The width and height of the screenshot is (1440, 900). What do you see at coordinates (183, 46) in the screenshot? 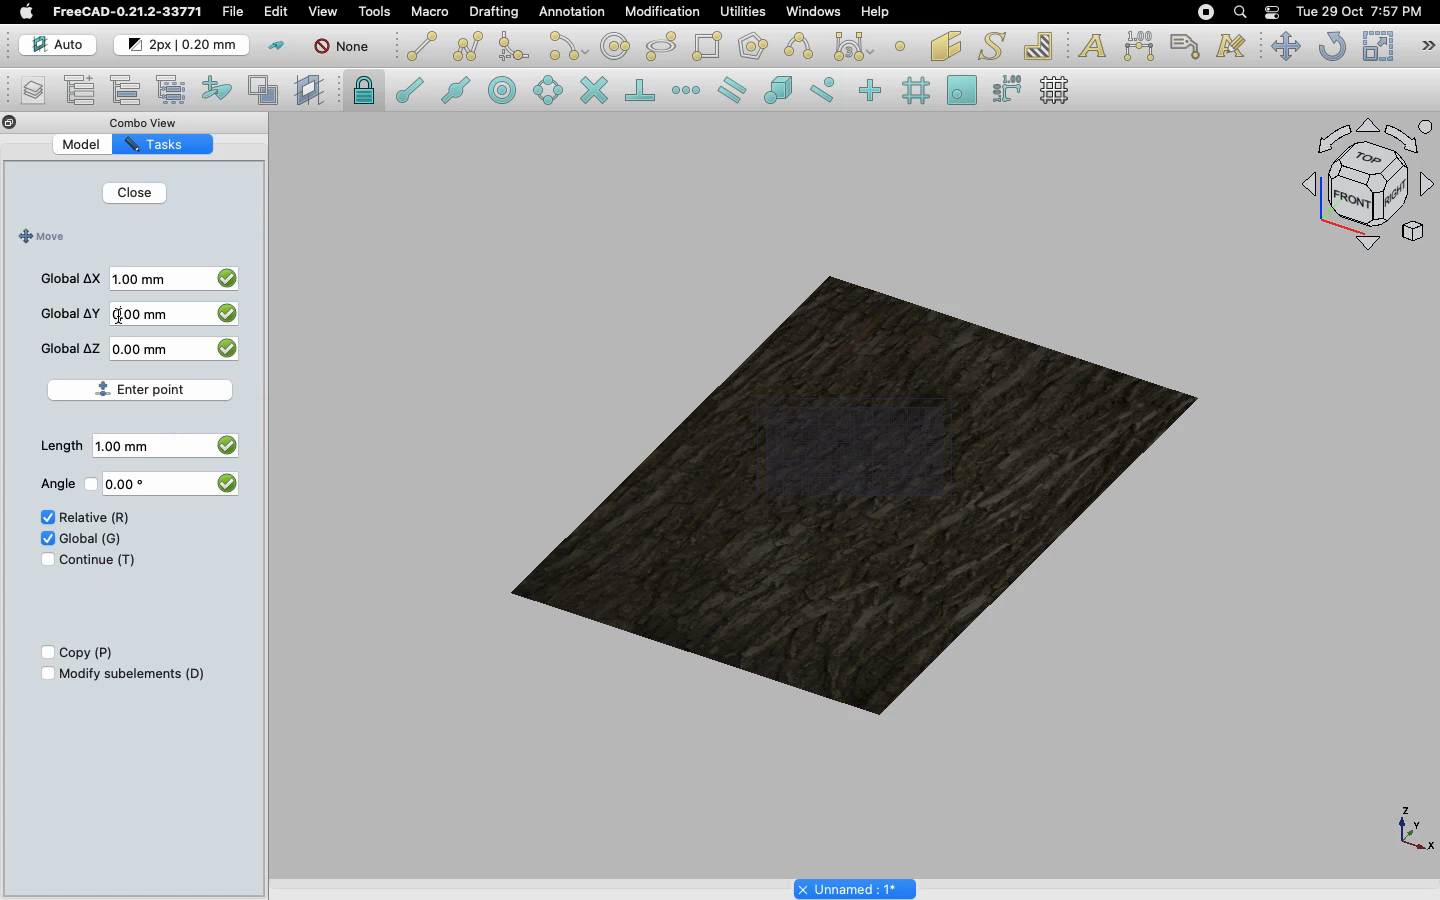
I see `Change default for new objects` at bounding box center [183, 46].